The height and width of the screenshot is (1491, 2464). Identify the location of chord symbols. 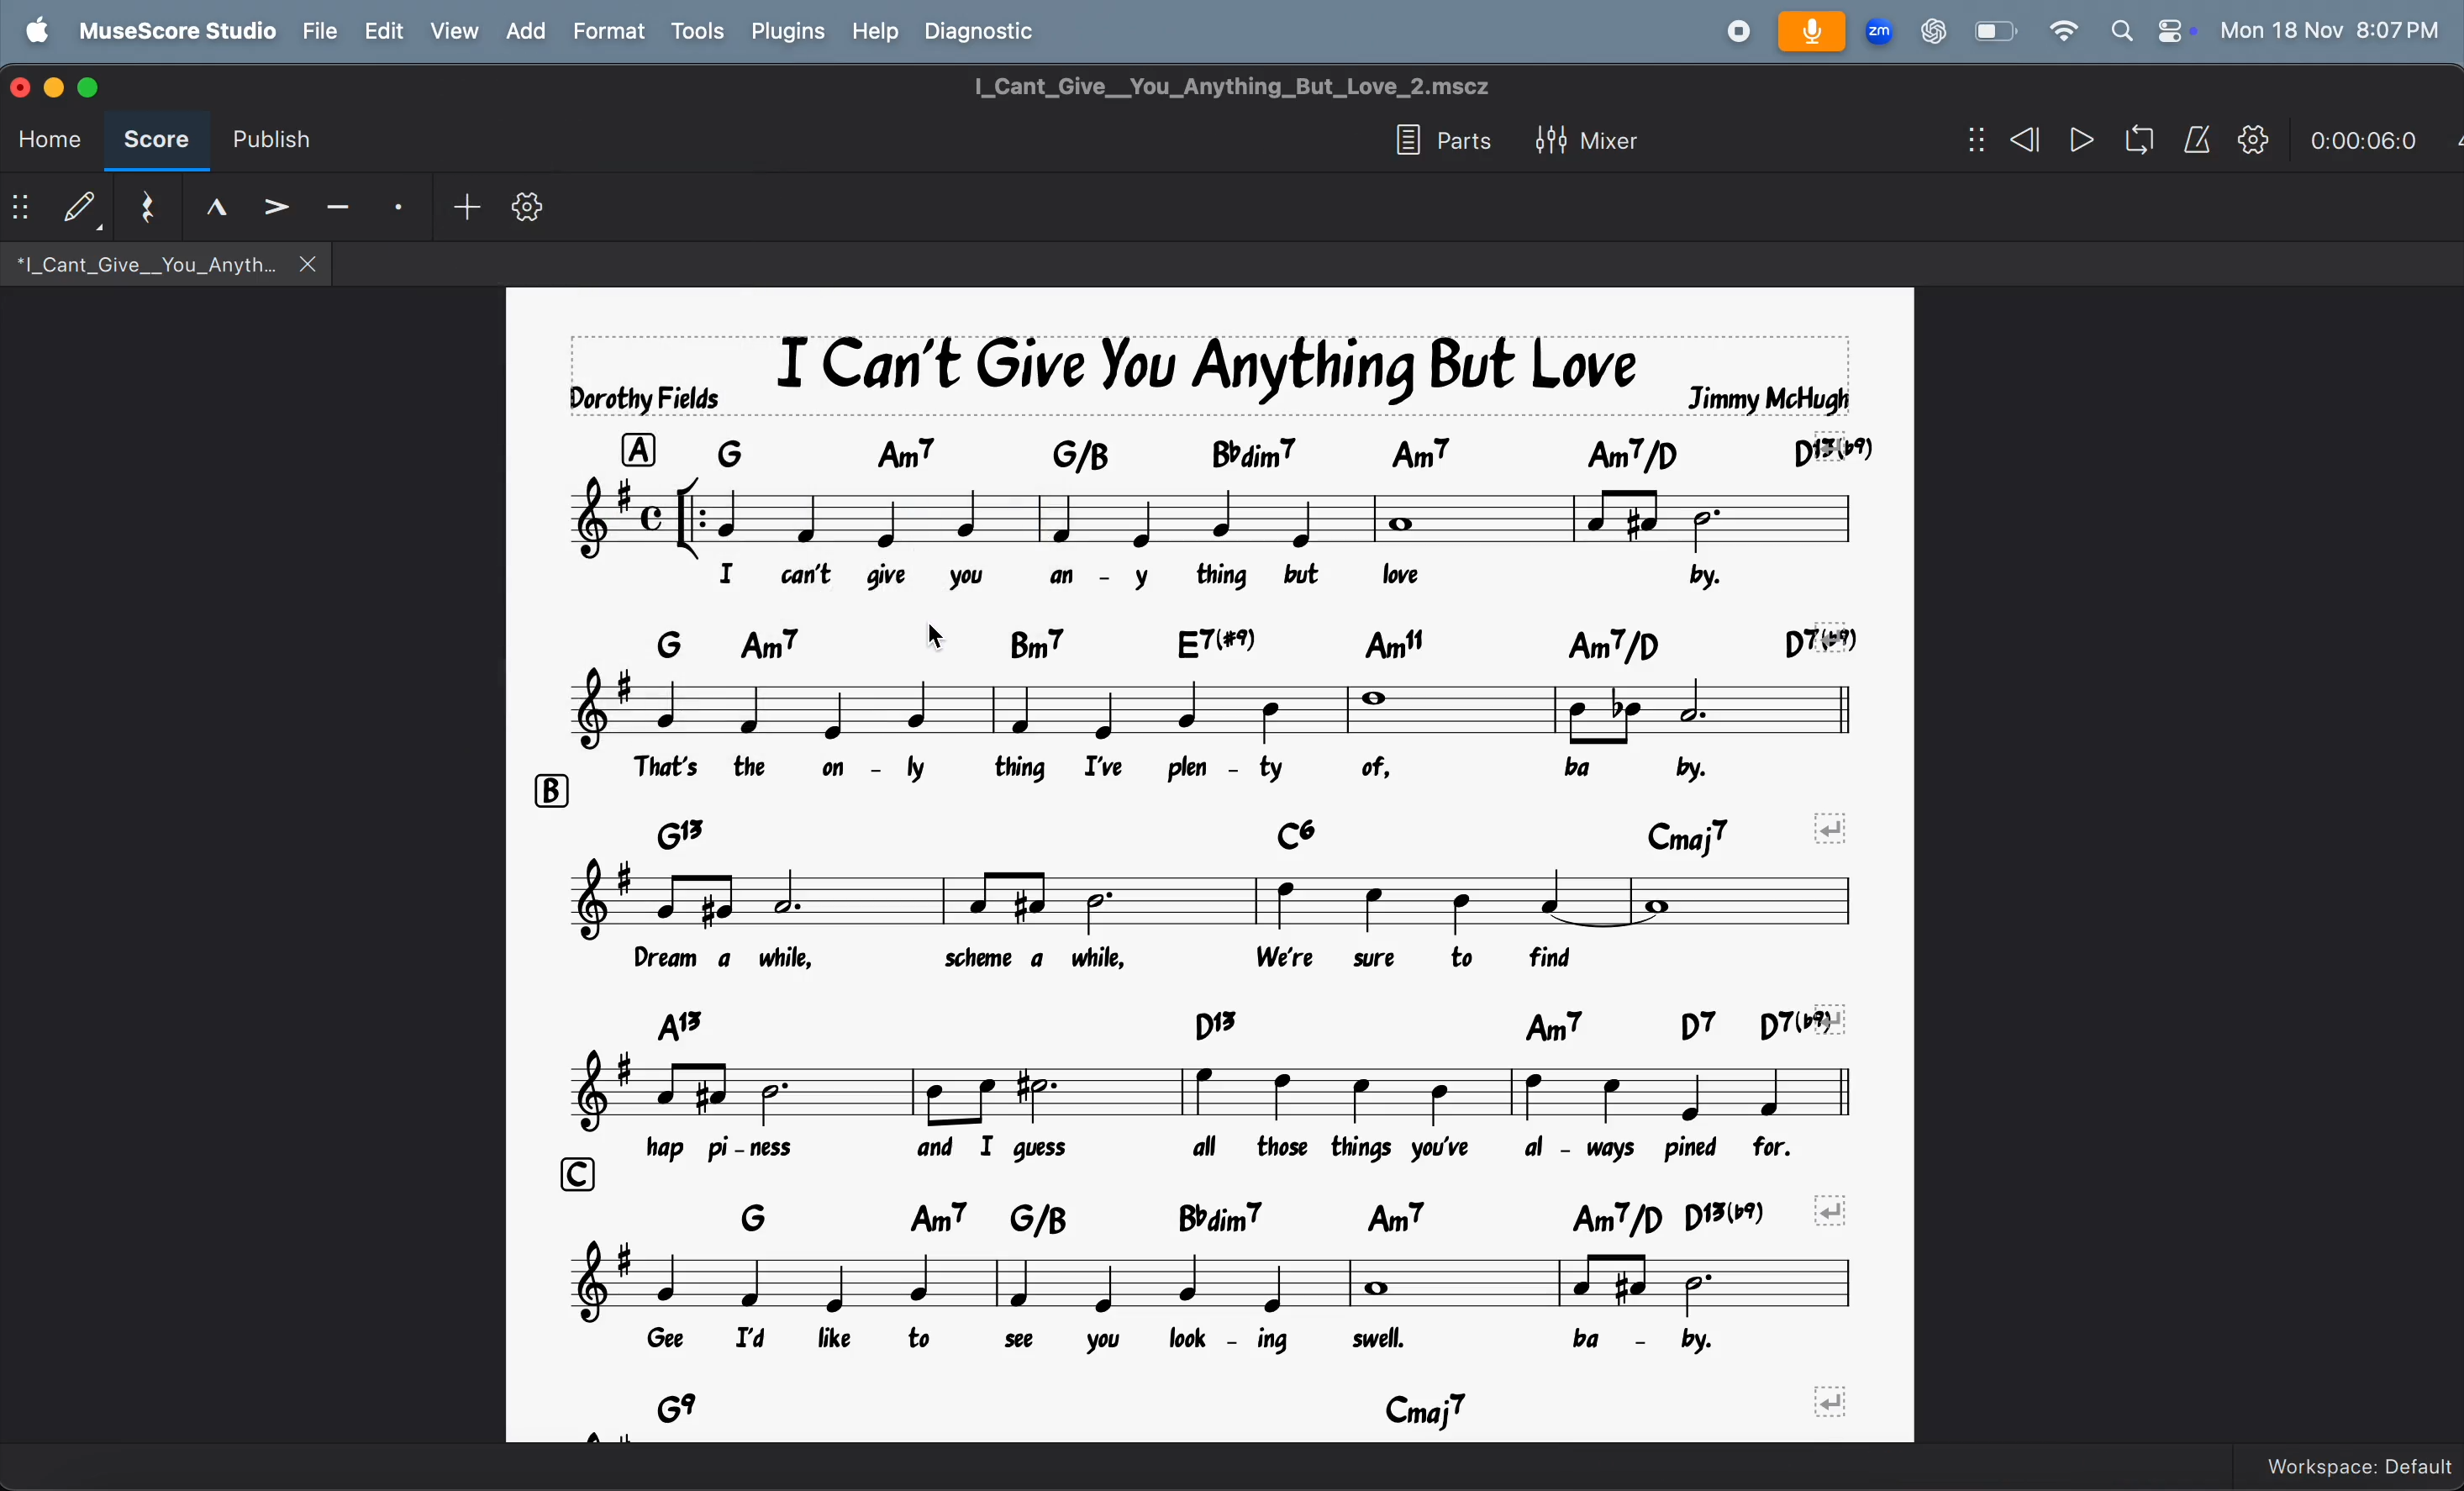
(1245, 1404).